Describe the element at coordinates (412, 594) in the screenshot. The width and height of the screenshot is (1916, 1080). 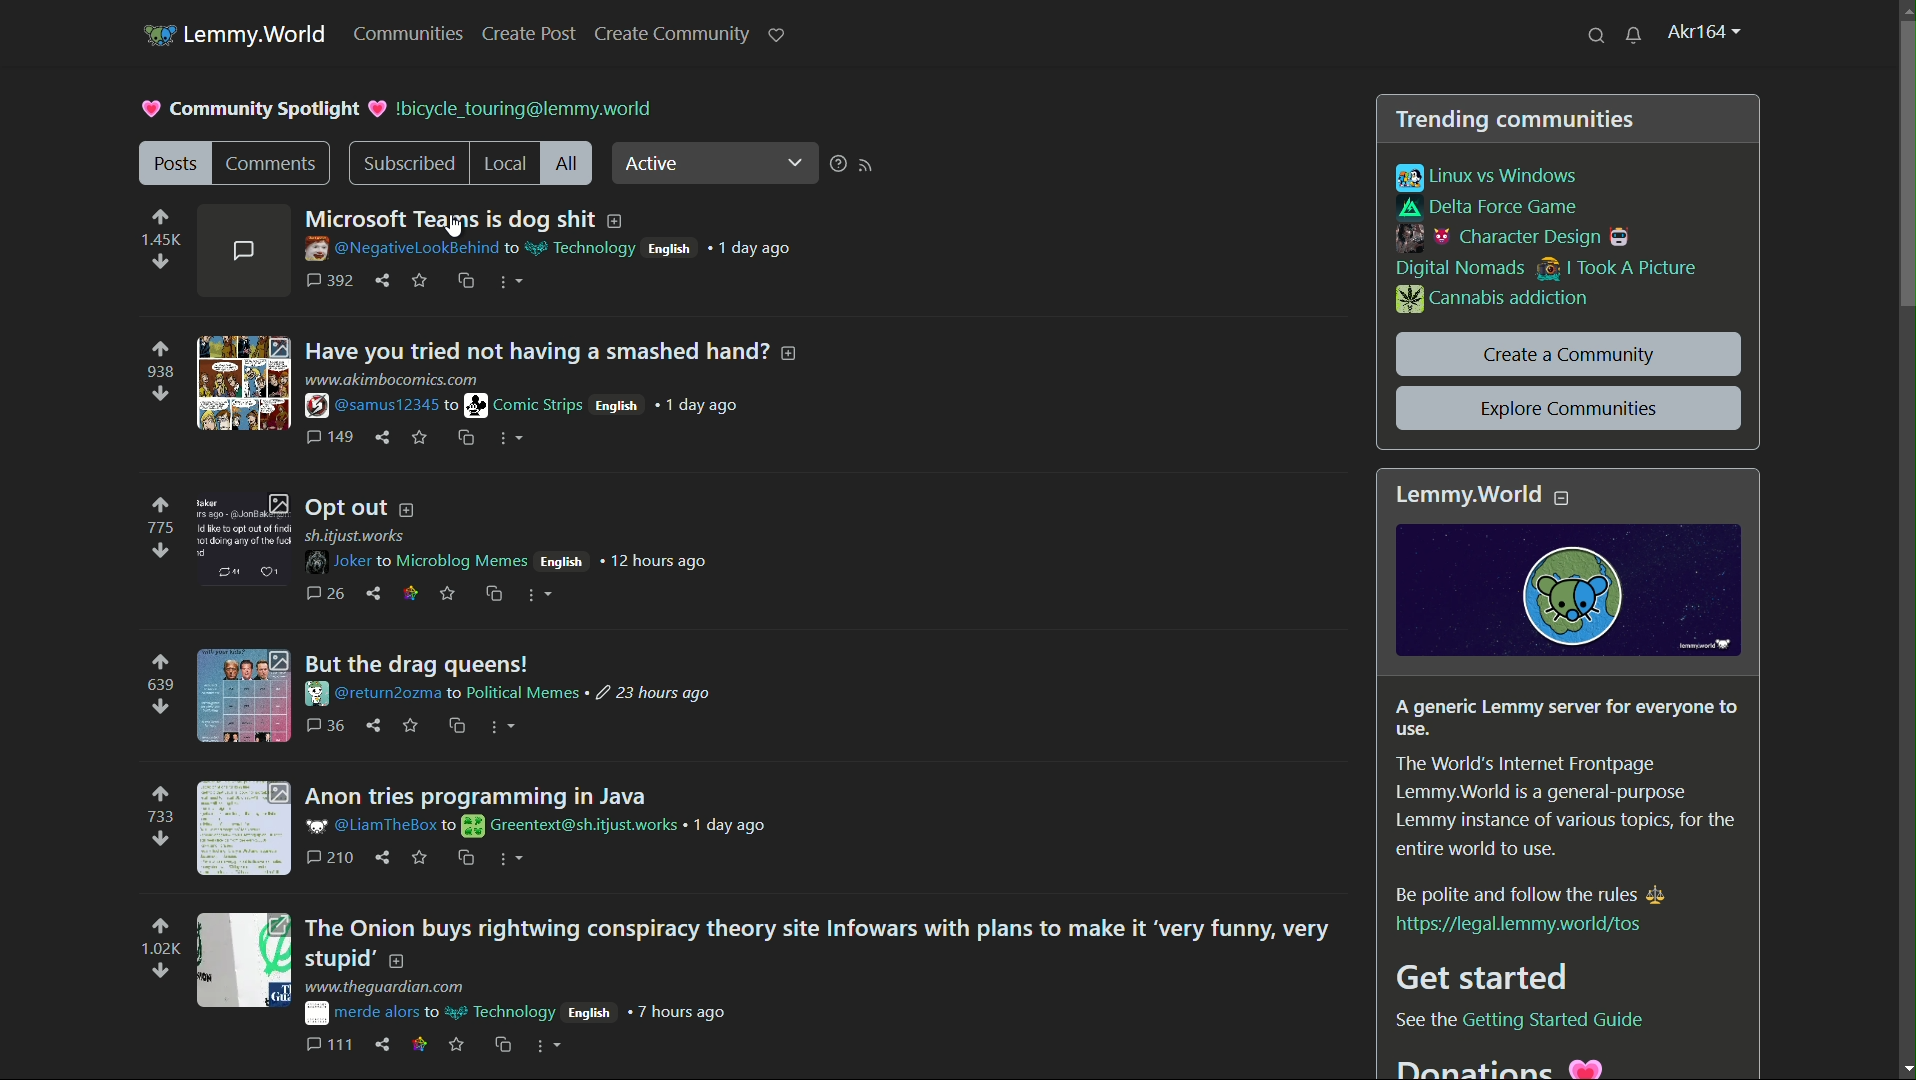
I see `link` at that location.